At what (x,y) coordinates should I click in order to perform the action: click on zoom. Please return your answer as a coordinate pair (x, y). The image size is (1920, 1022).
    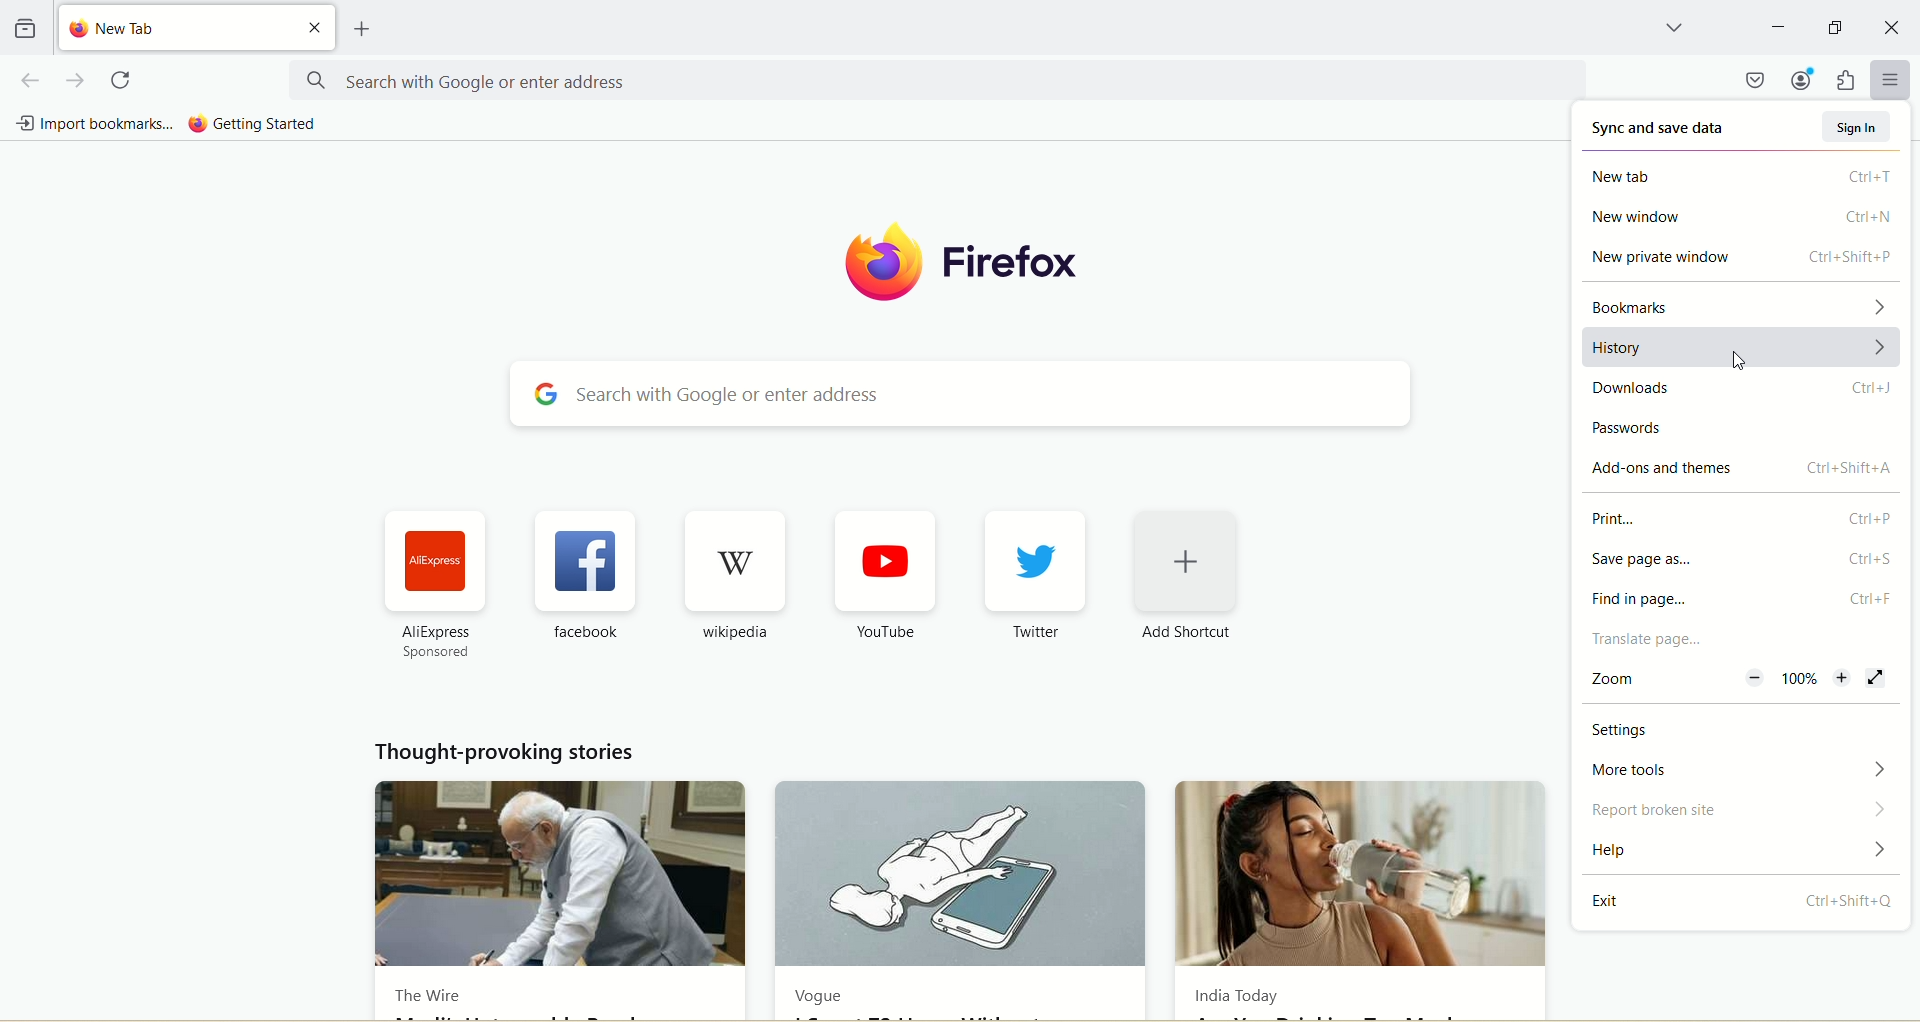
    Looking at the image, I should click on (1623, 677).